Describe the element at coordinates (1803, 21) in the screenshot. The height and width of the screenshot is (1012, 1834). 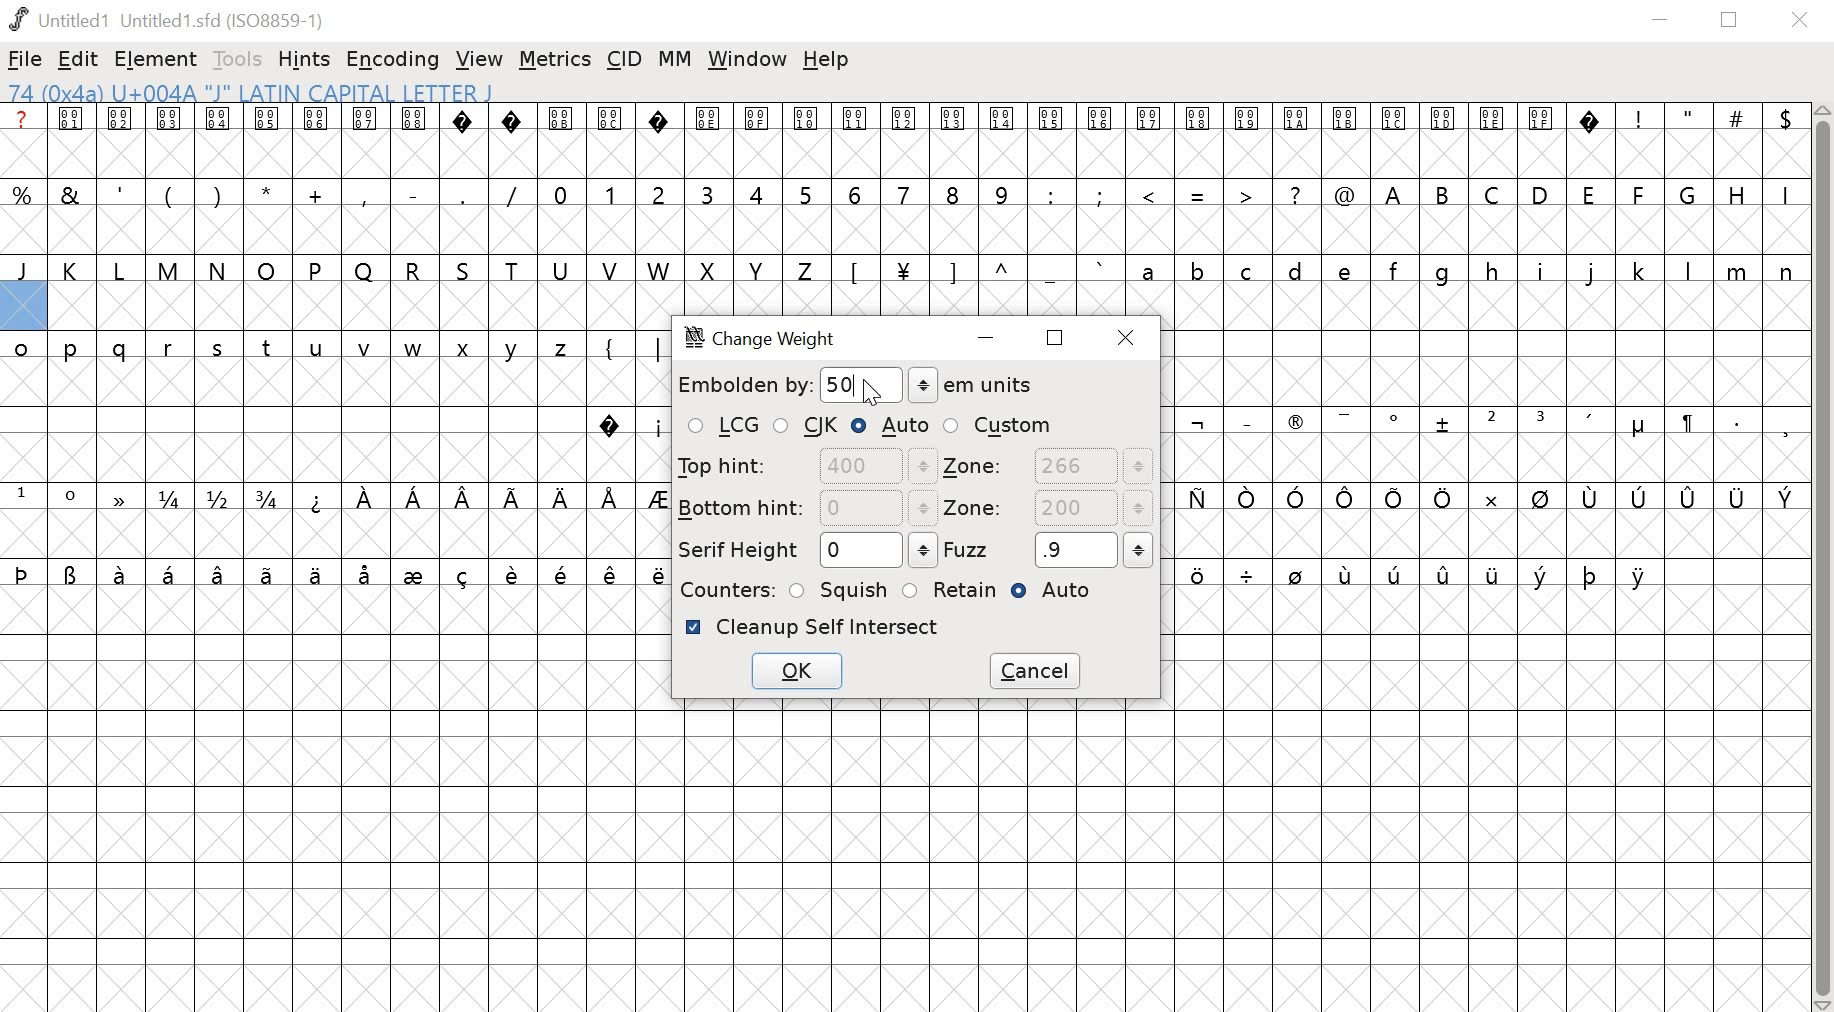
I see `close` at that location.